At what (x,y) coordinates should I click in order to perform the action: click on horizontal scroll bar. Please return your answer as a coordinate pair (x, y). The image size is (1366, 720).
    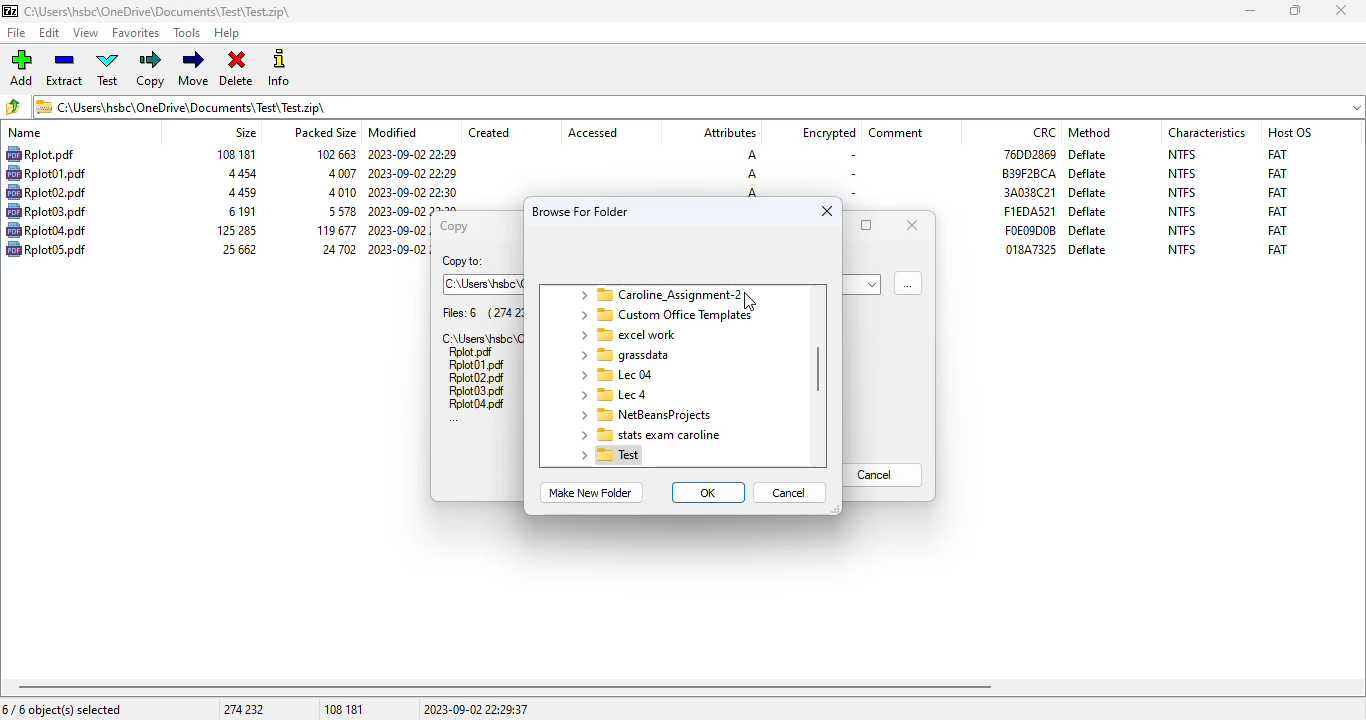
    Looking at the image, I should click on (505, 687).